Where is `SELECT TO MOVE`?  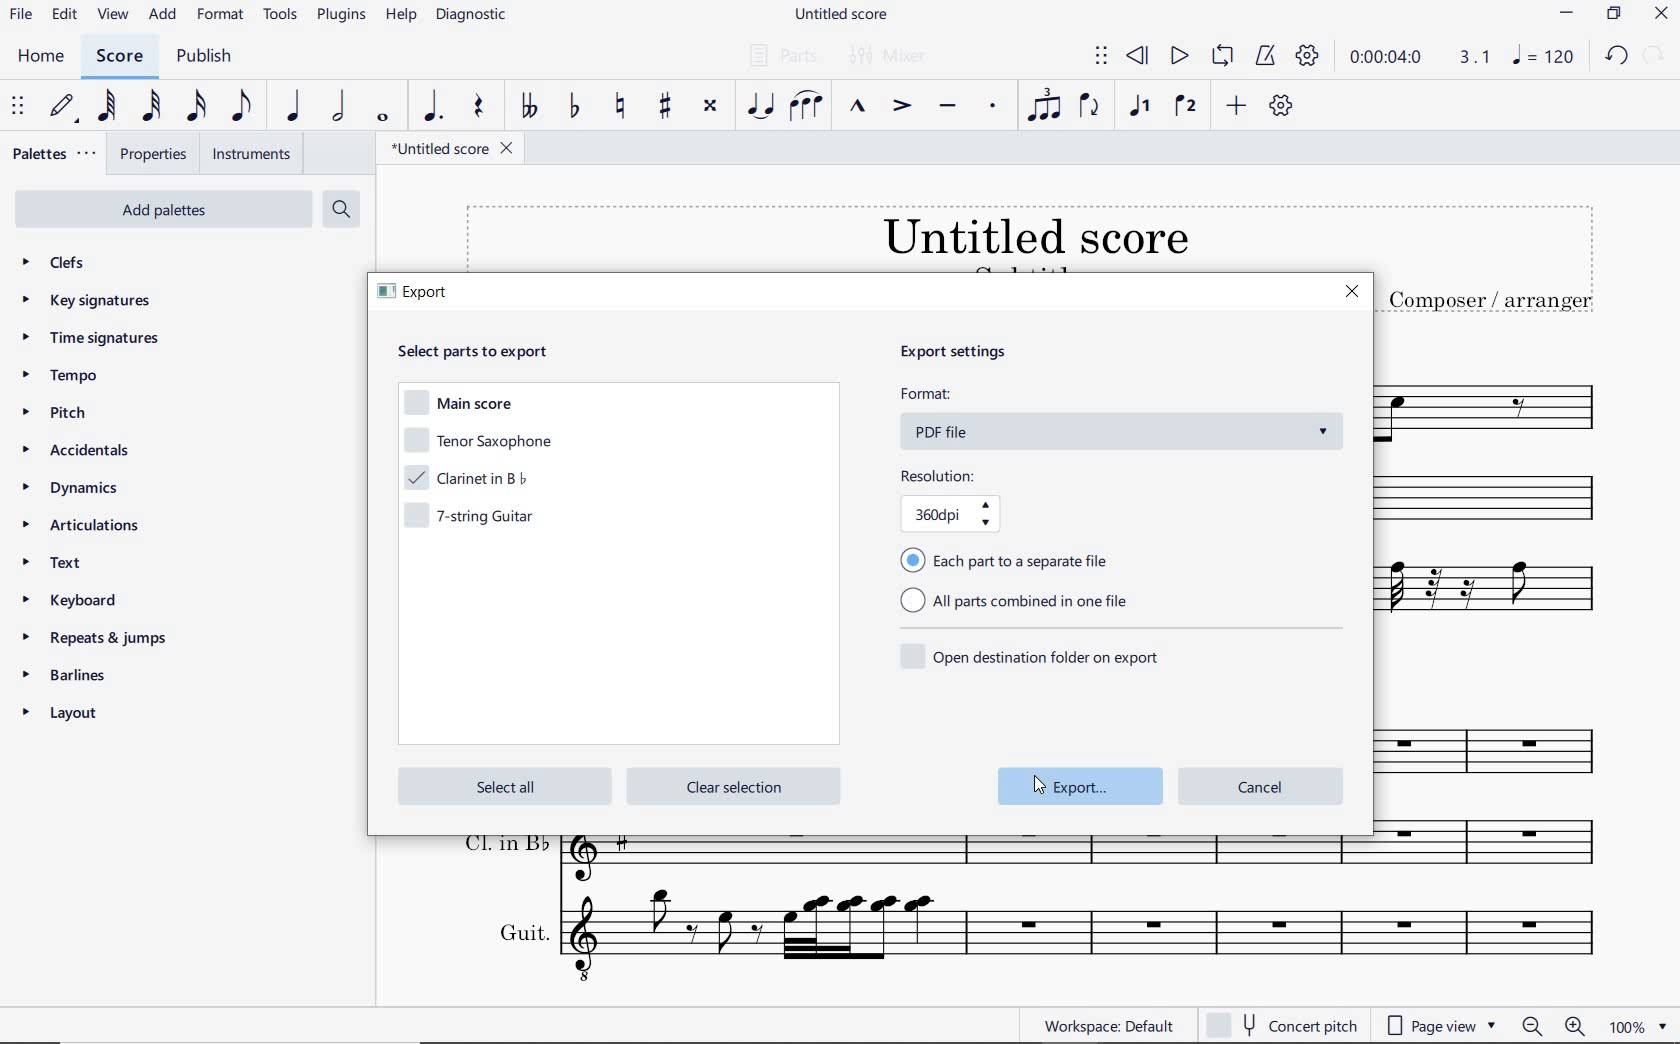
SELECT TO MOVE is located at coordinates (19, 108).